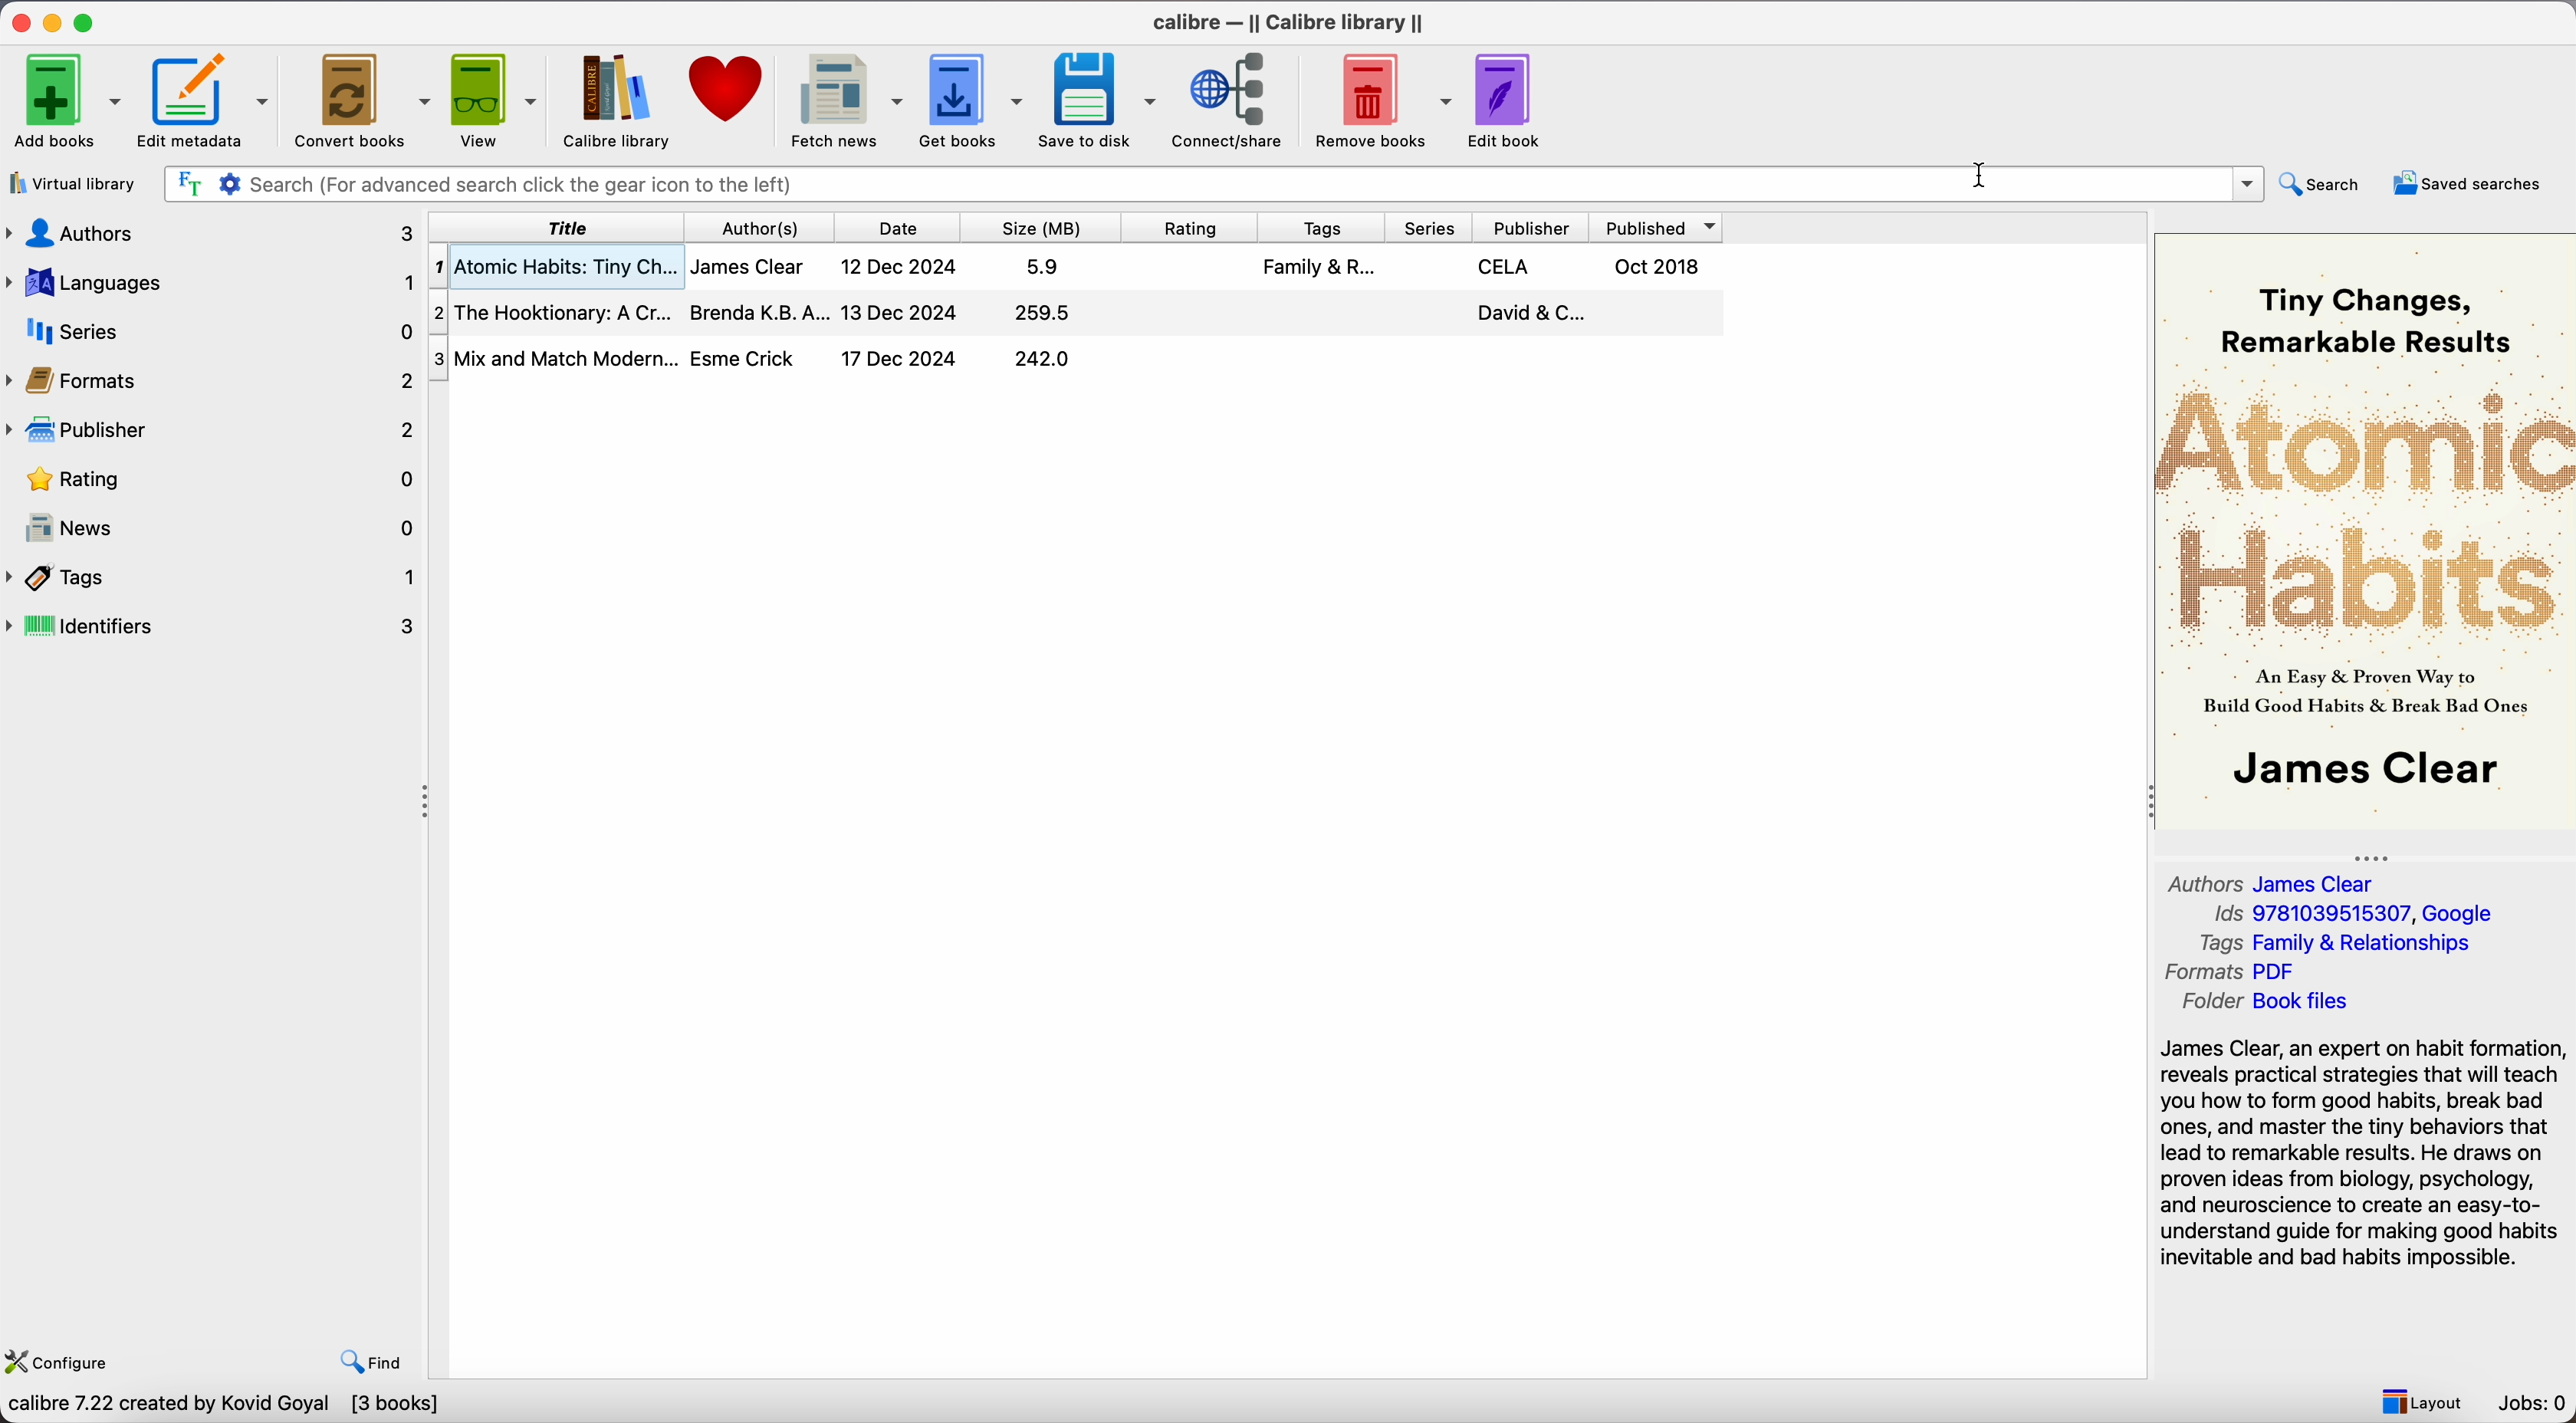 The width and height of the screenshot is (2576, 1423). What do you see at coordinates (211, 332) in the screenshot?
I see `series` at bounding box center [211, 332].